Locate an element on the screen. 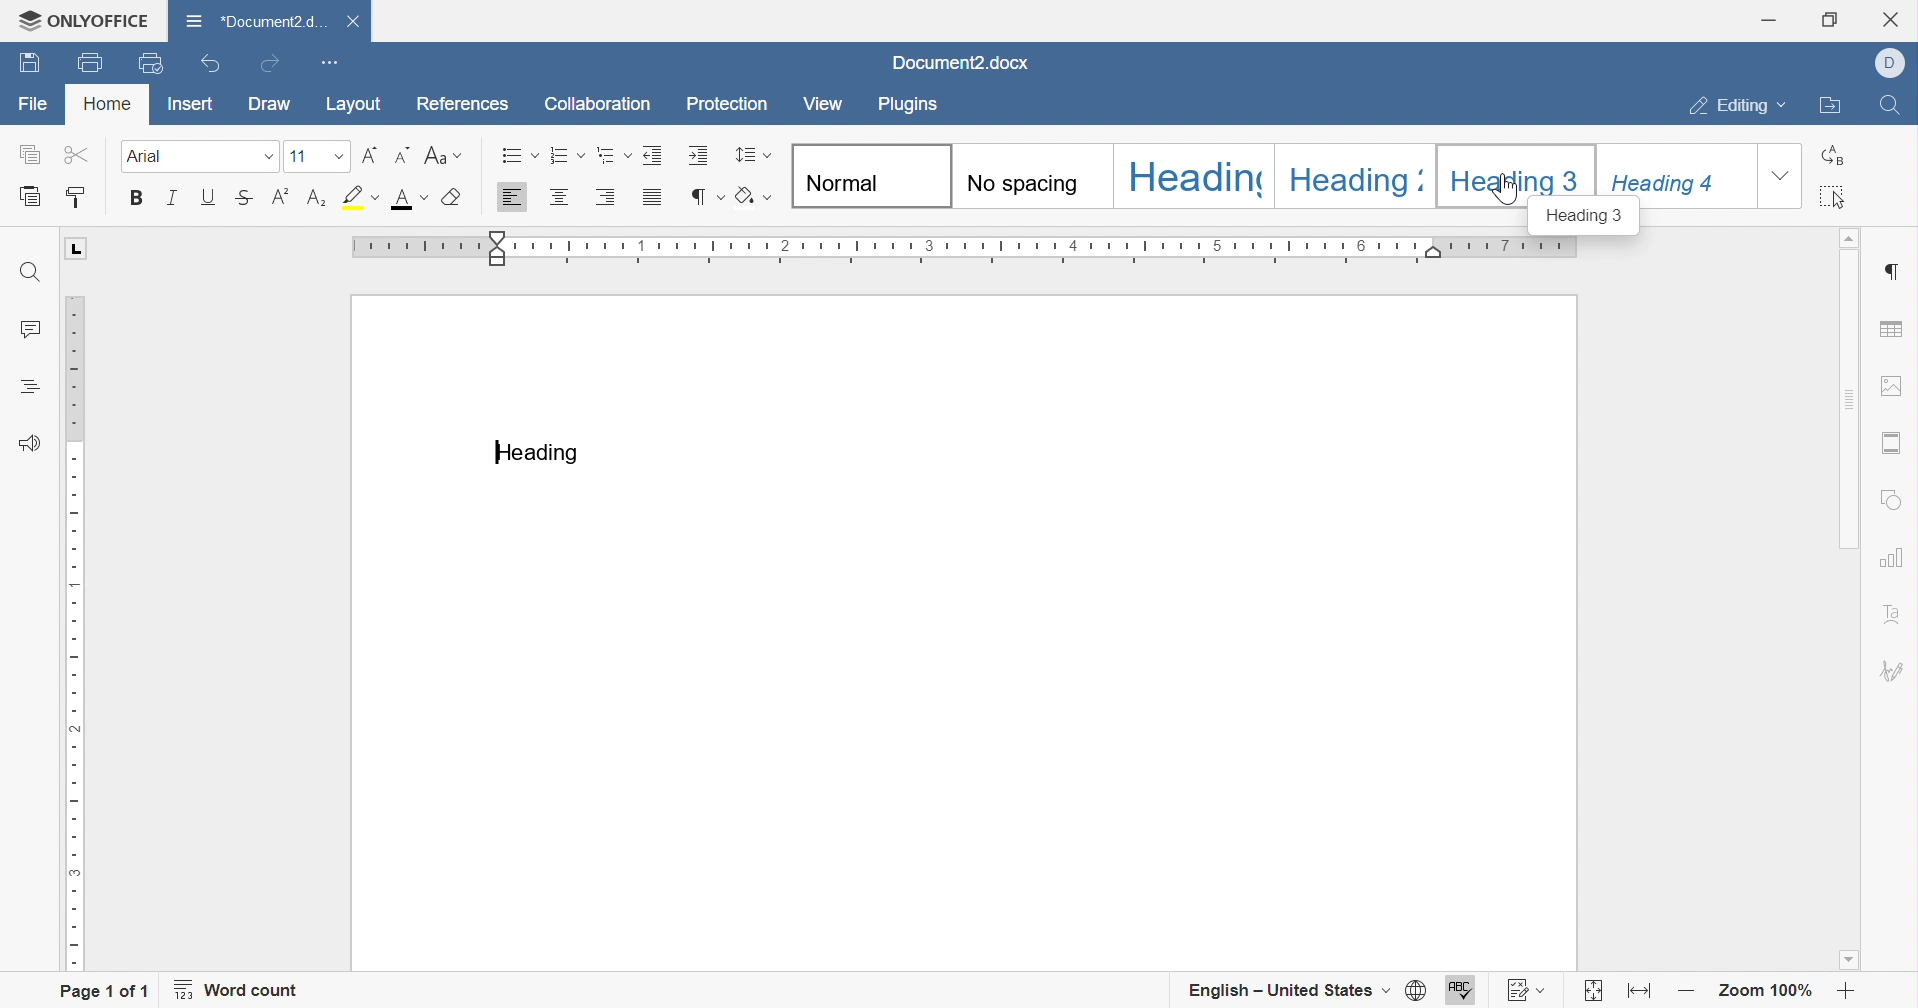 This screenshot has height=1008, width=1918. Numbering is located at coordinates (560, 158).